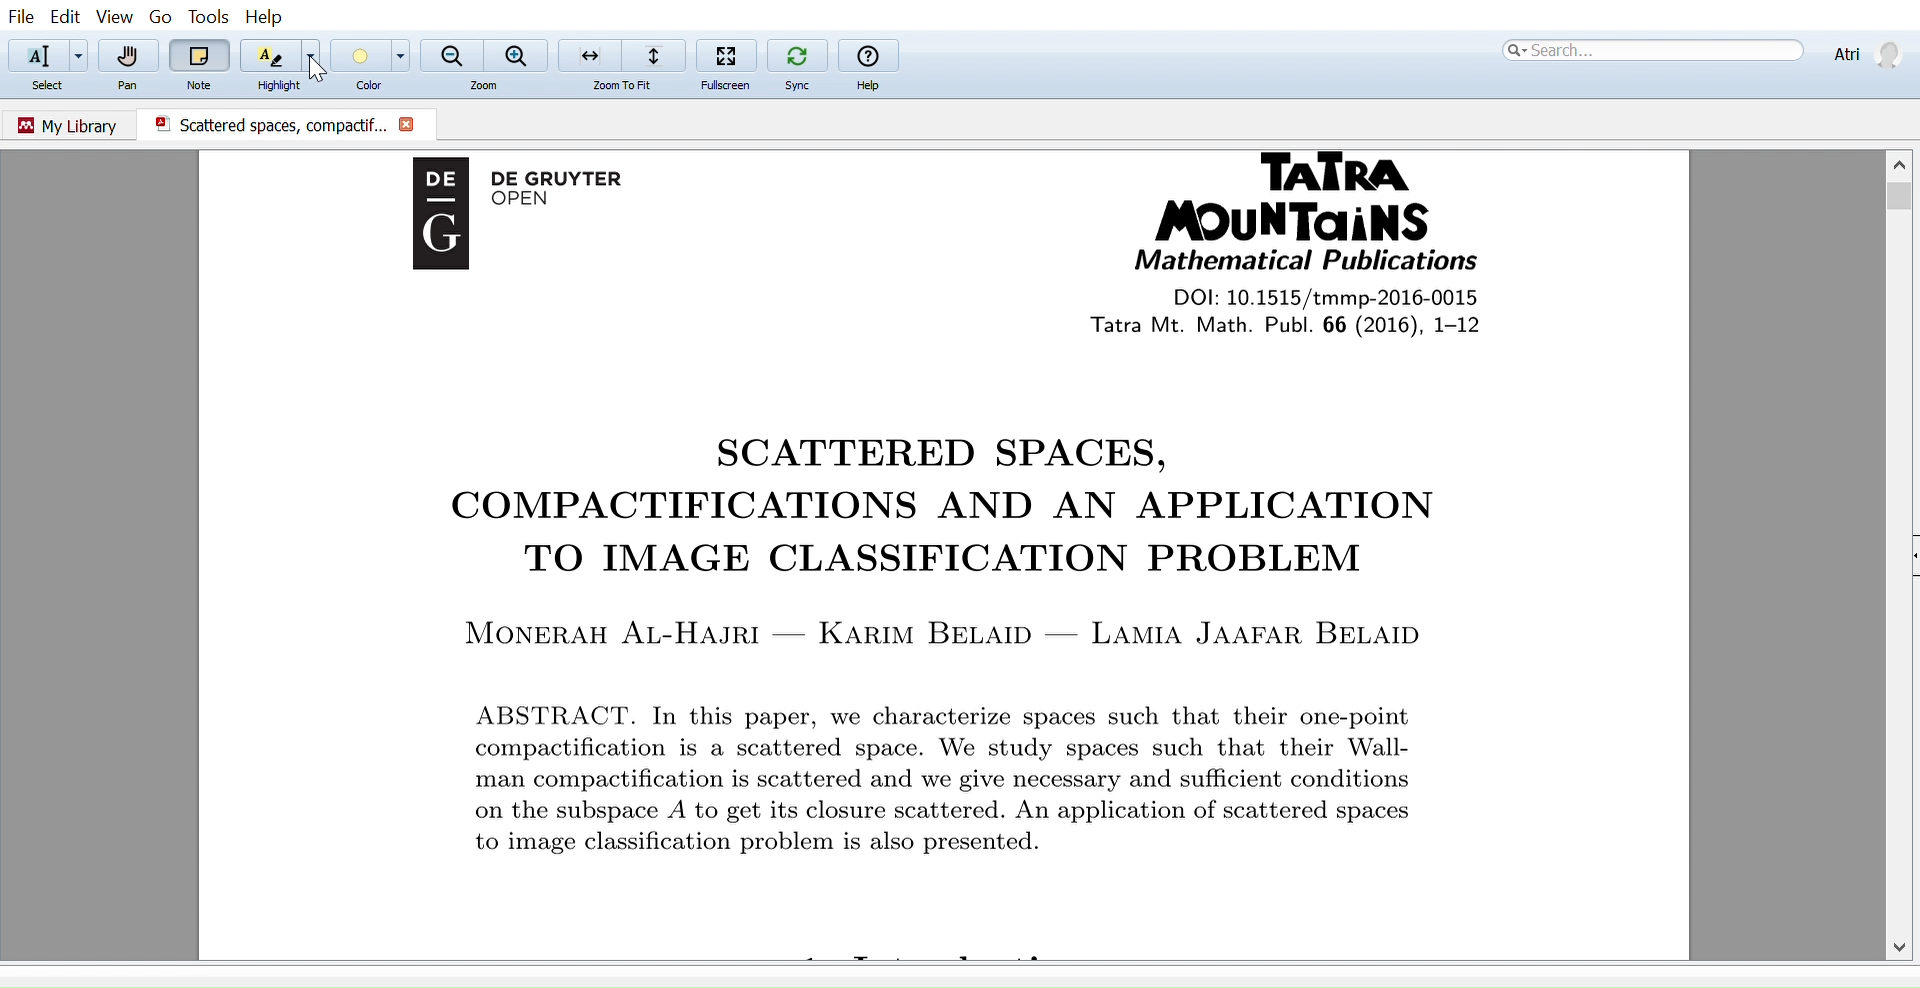 This screenshot has width=1920, height=988. I want to click on compactification is a scattered space. We study spaces such that their Wall-, so click(997, 751).